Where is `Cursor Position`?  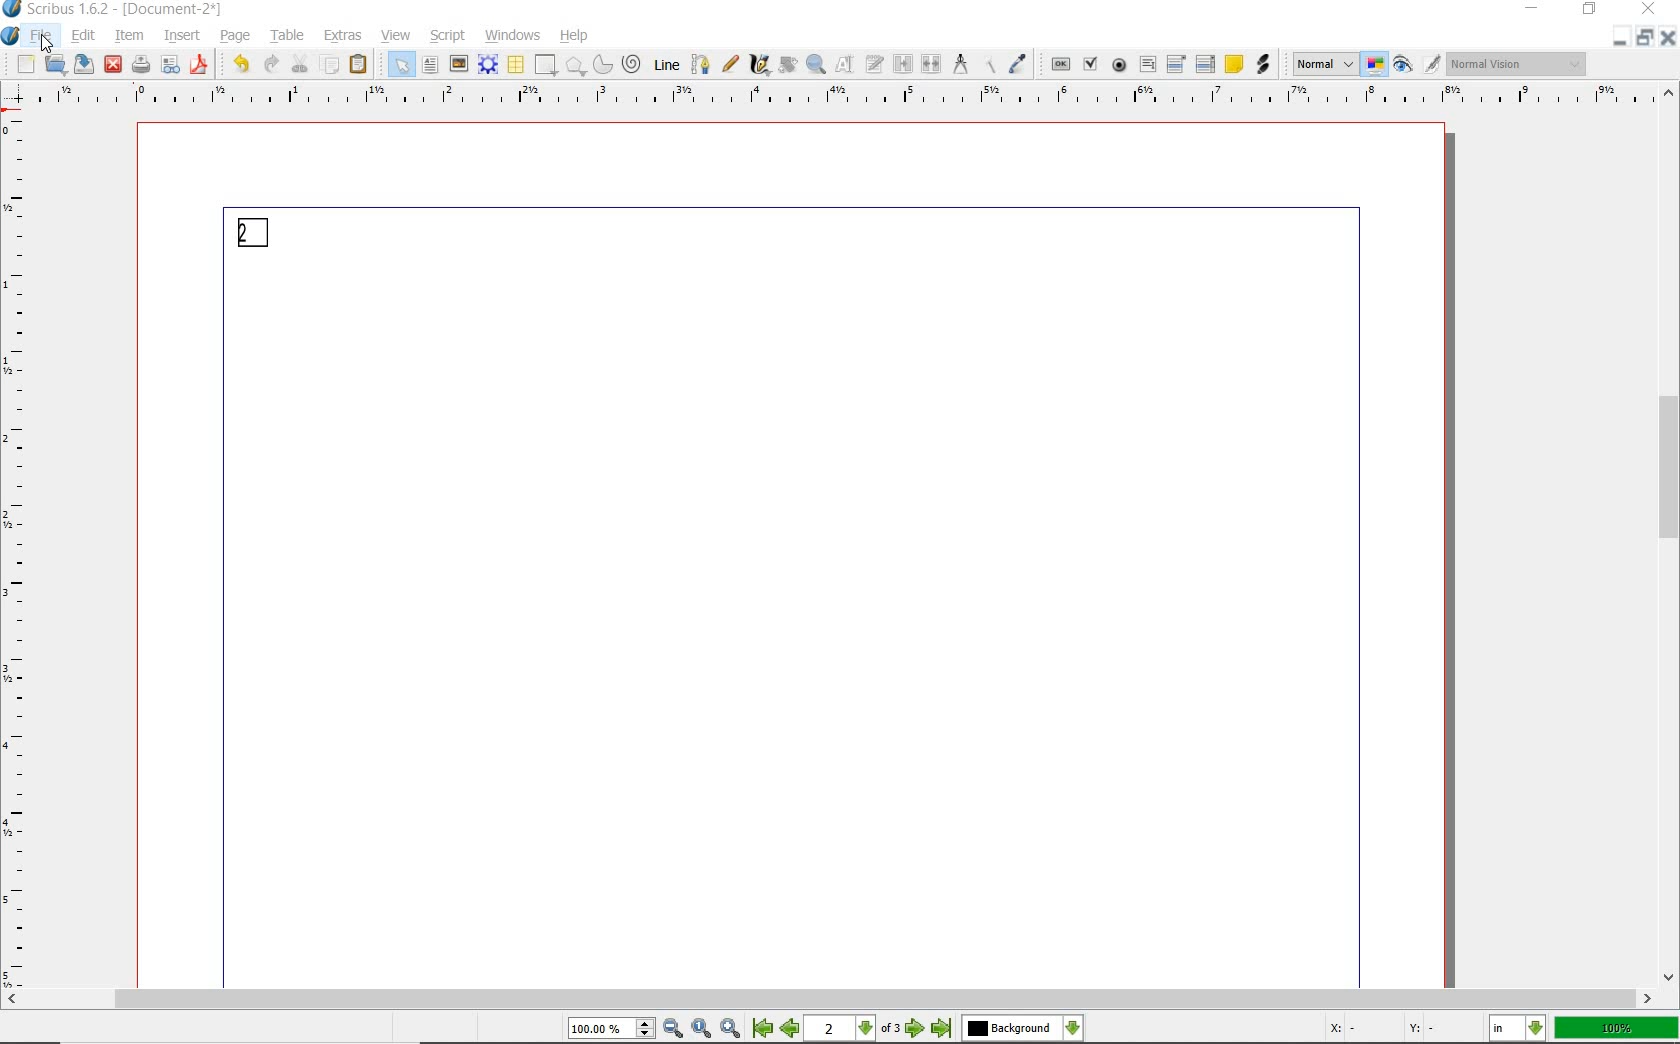
Cursor Position is located at coordinates (46, 43).